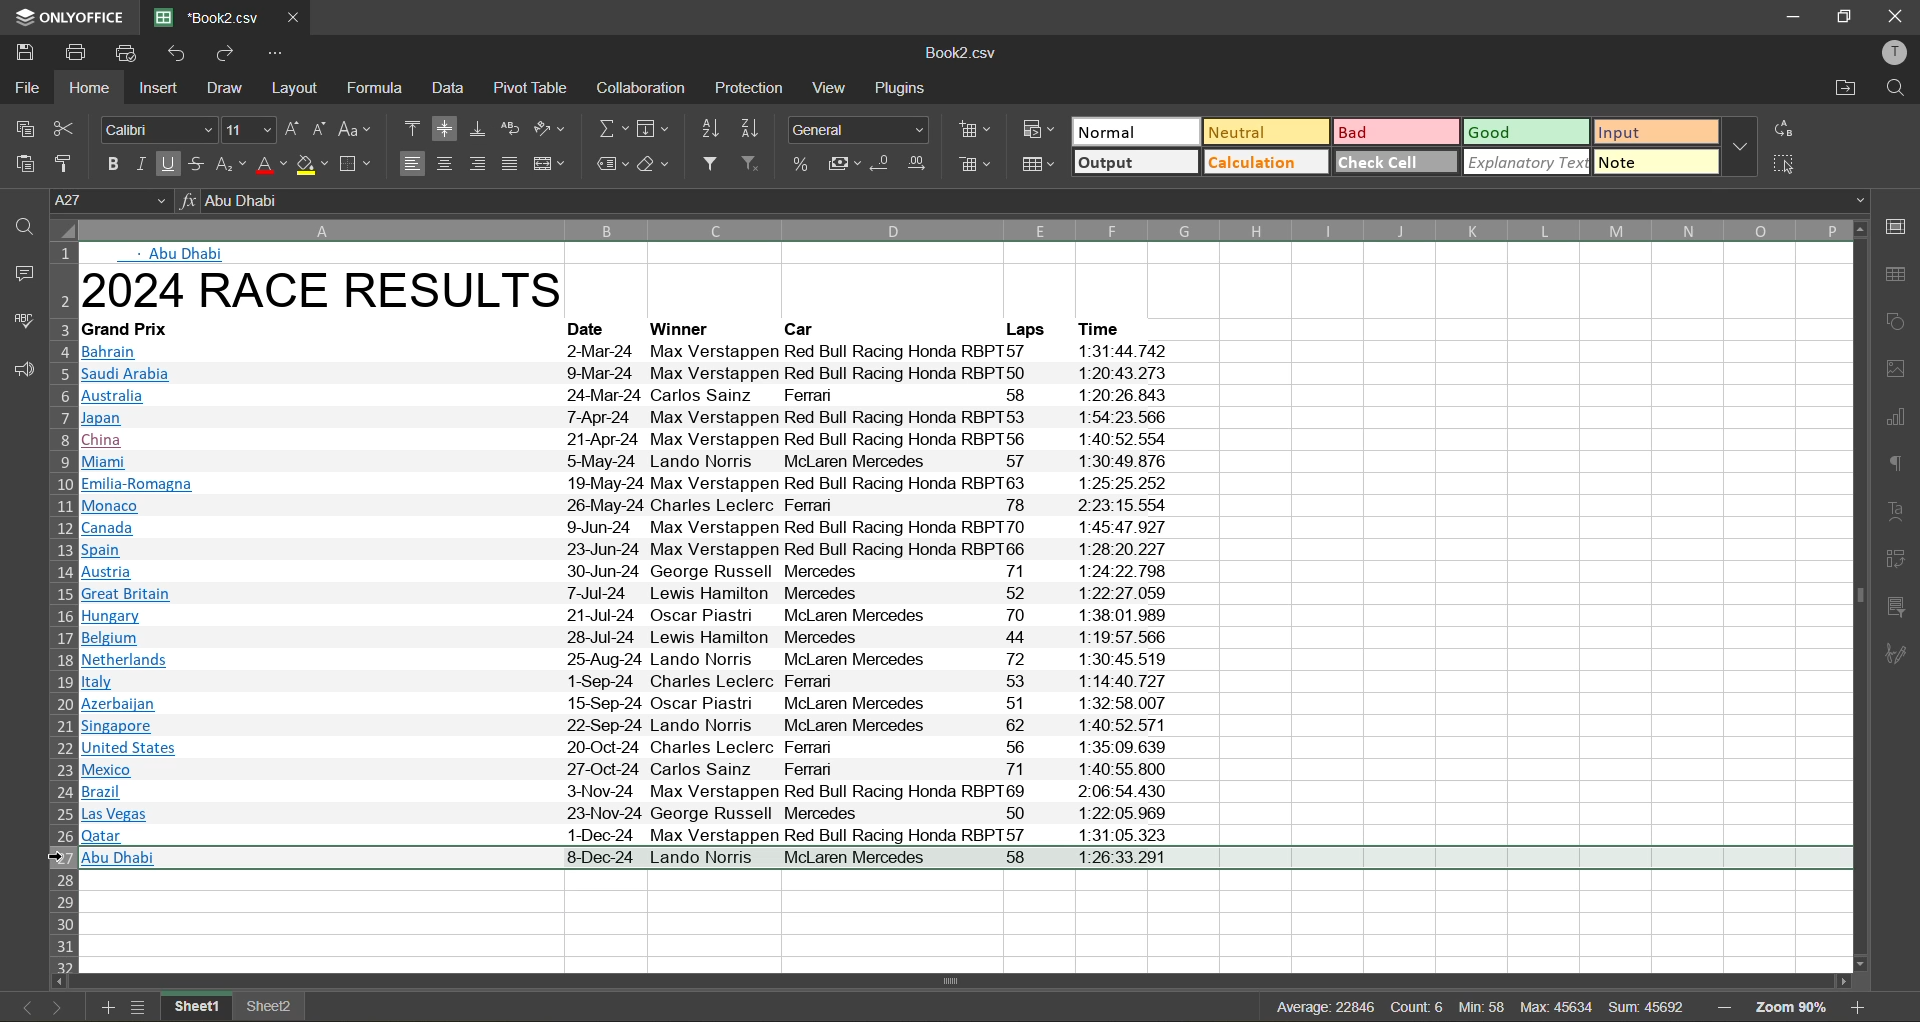 The height and width of the screenshot is (1022, 1920). I want to click on field, so click(652, 131).